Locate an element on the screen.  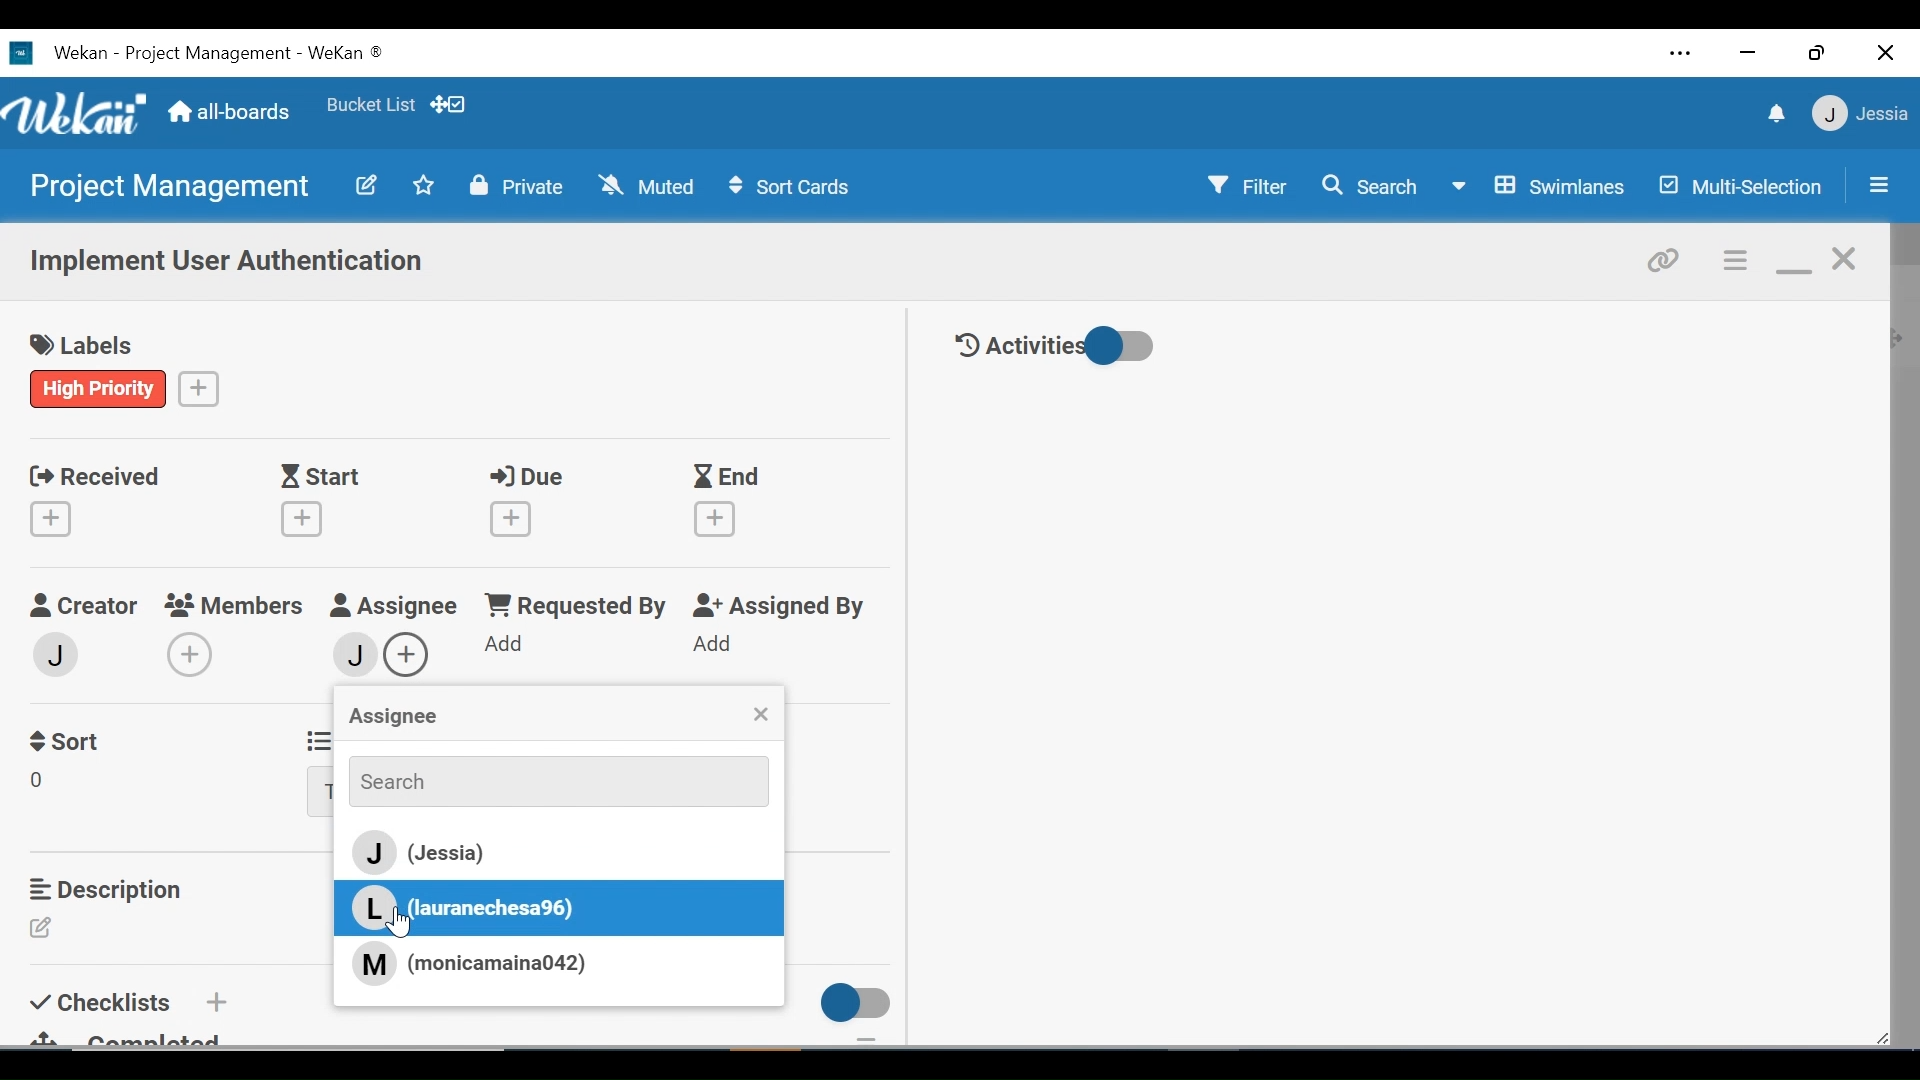
Project Management is located at coordinates (166, 187).